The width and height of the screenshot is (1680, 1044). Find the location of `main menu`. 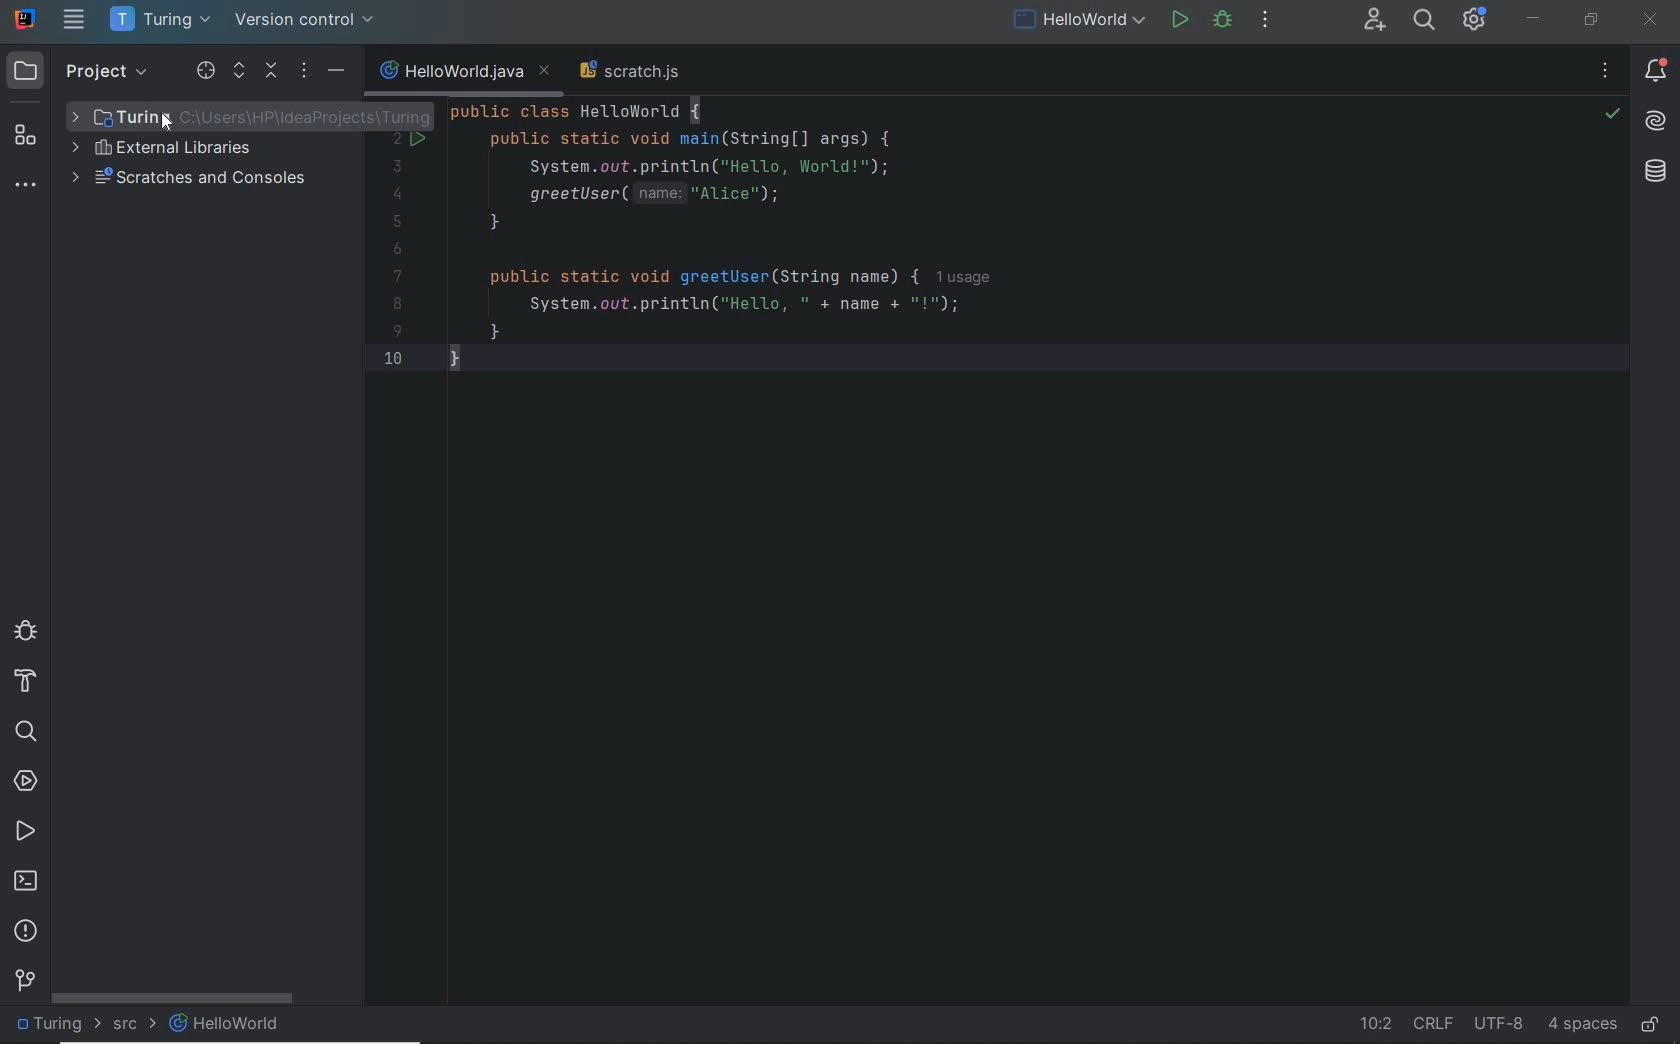

main menu is located at coordinates (74, 19).